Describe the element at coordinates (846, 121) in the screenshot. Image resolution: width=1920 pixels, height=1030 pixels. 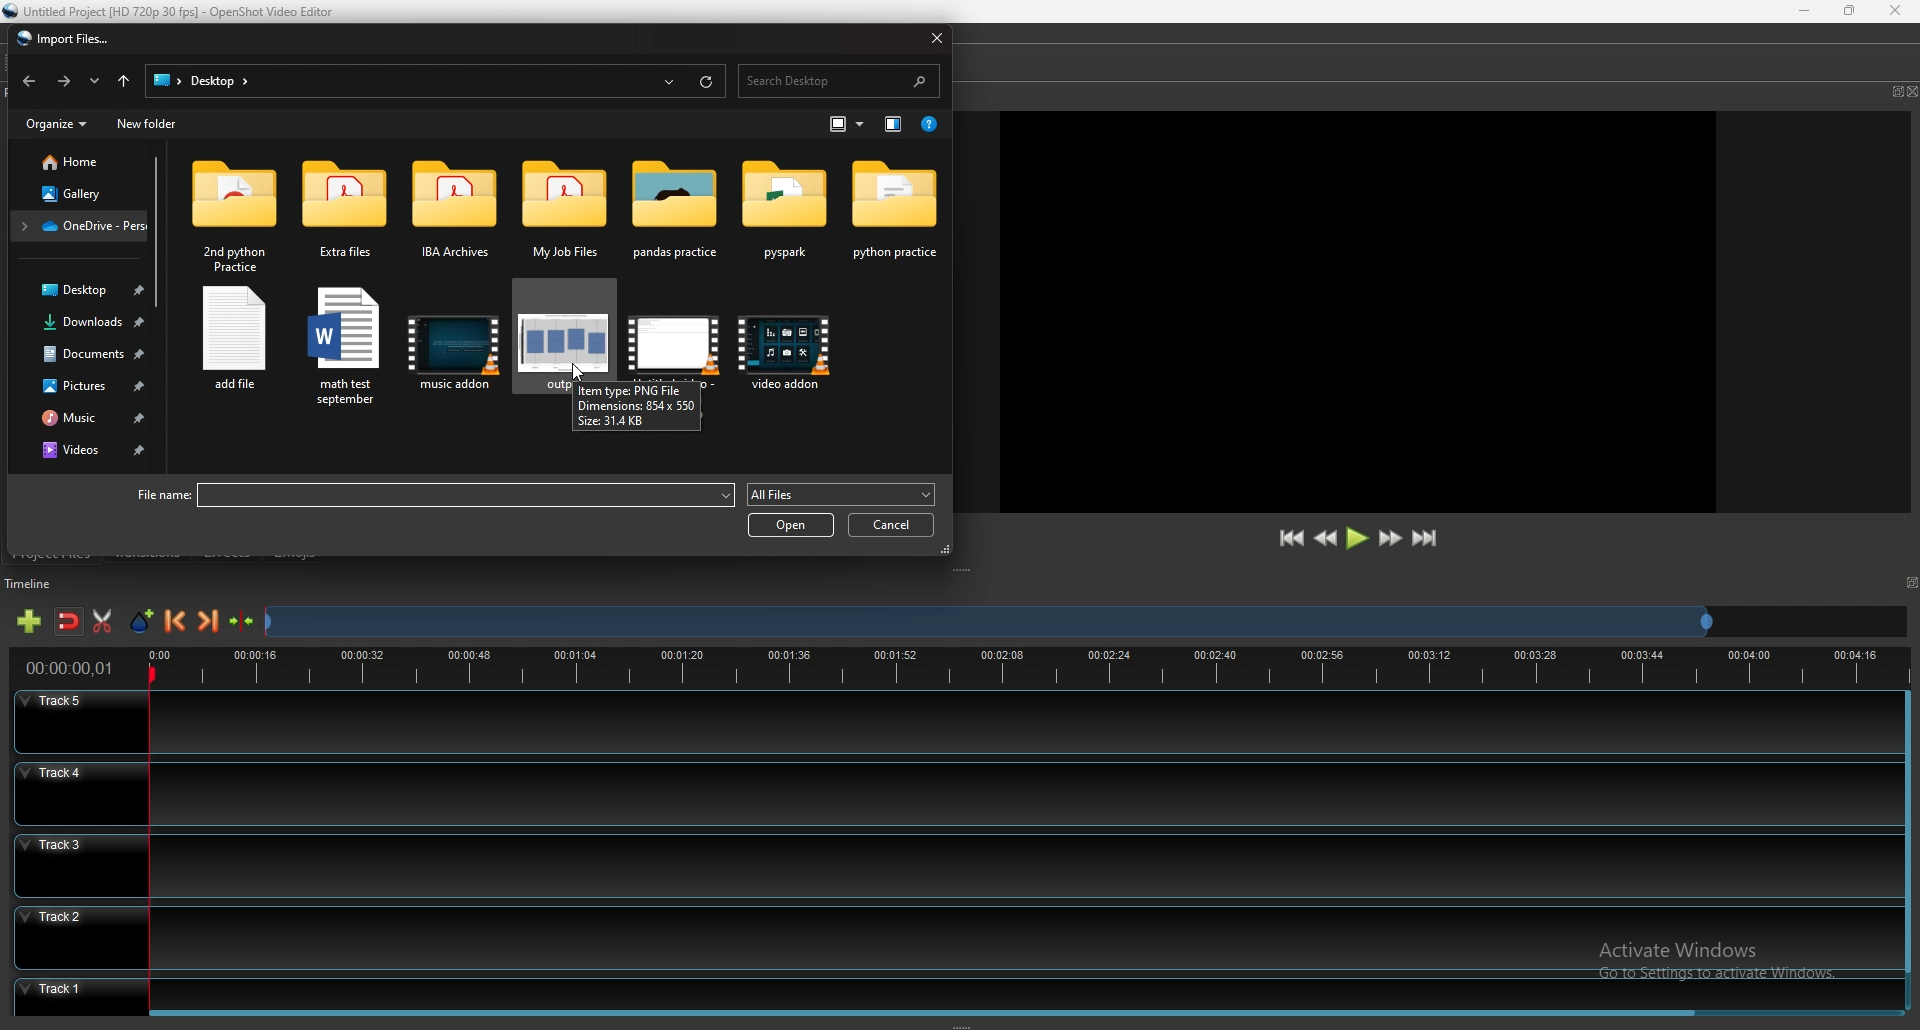
I see `more` at that location.